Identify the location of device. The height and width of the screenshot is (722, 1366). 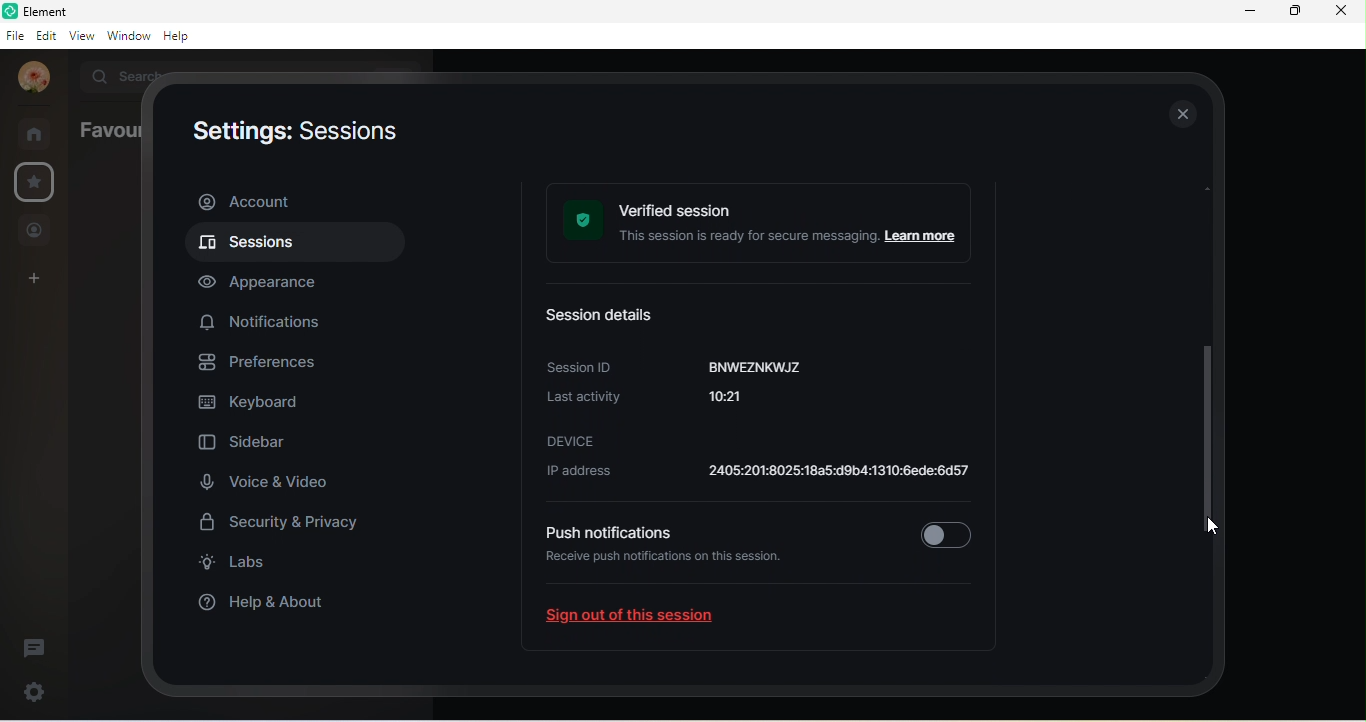
(572, 440).